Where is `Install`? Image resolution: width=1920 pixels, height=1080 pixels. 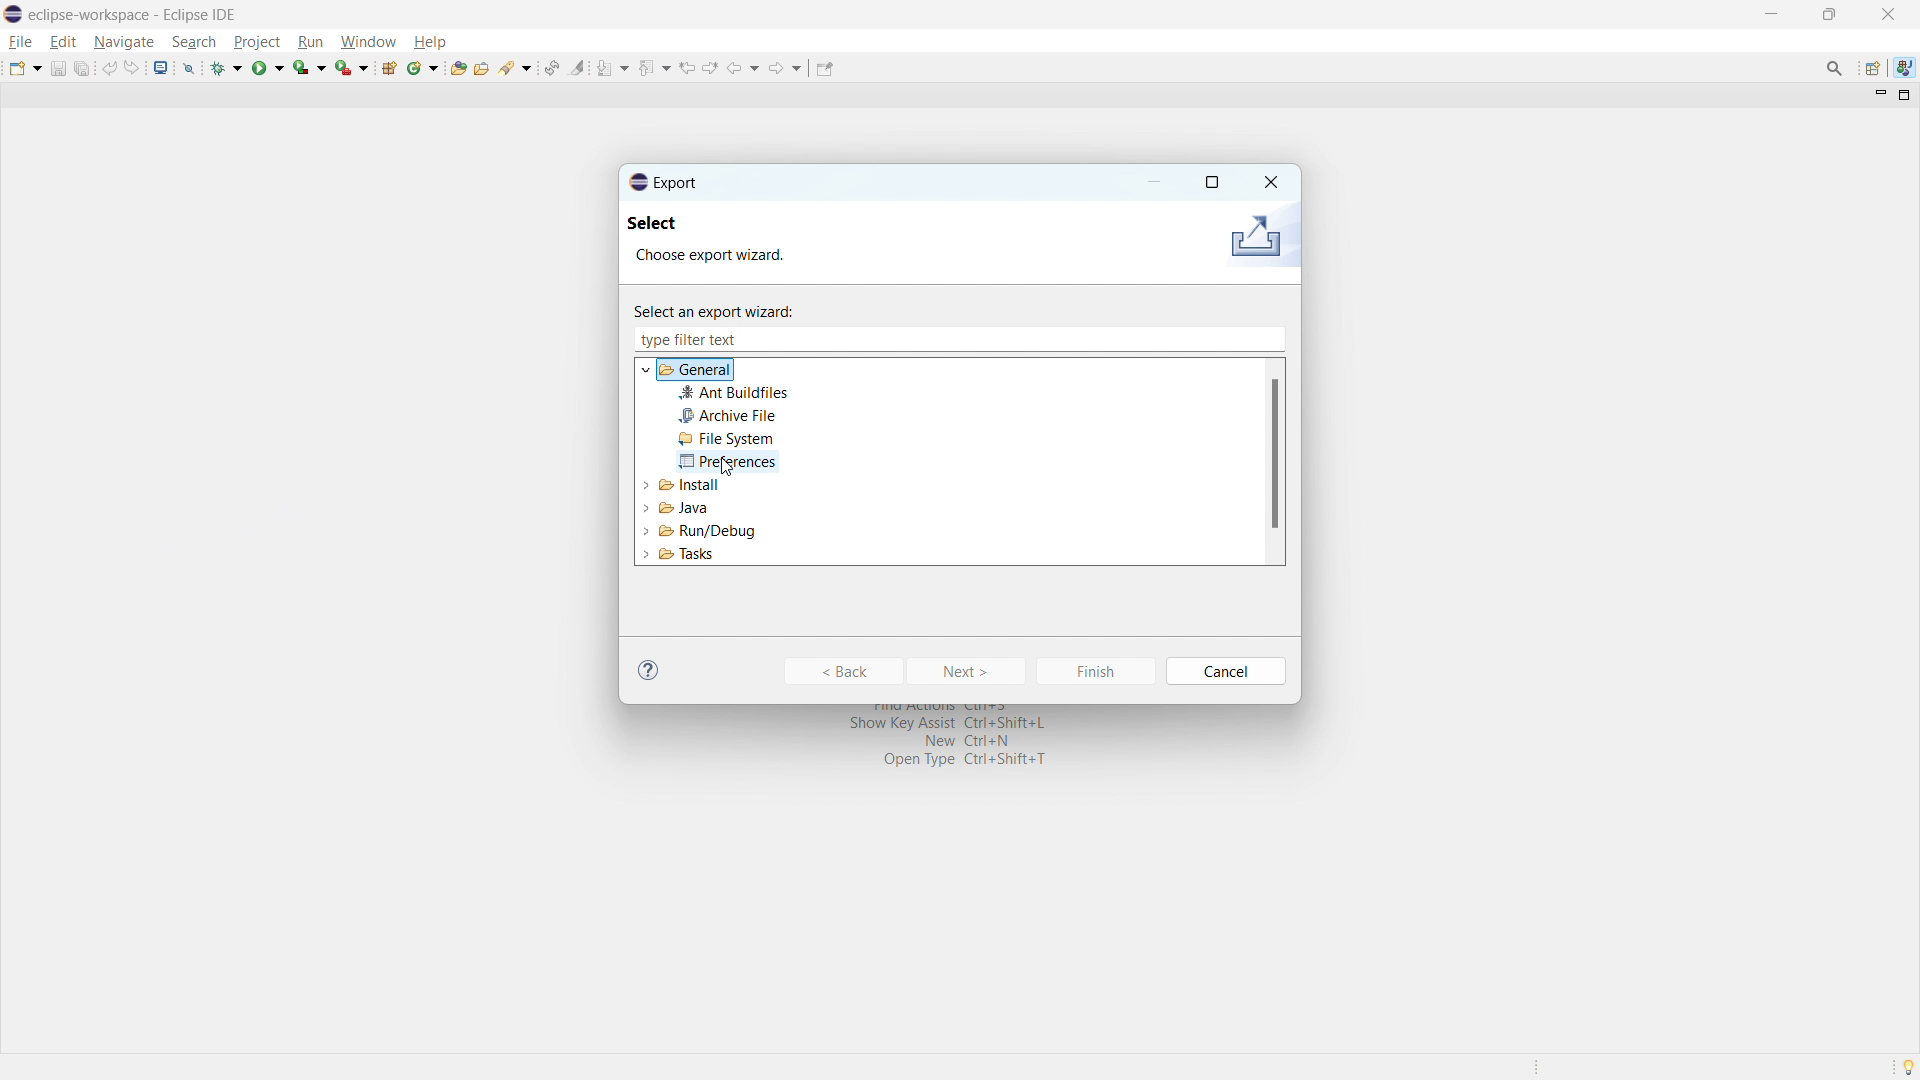
Install is located at coordinates (687, 486).